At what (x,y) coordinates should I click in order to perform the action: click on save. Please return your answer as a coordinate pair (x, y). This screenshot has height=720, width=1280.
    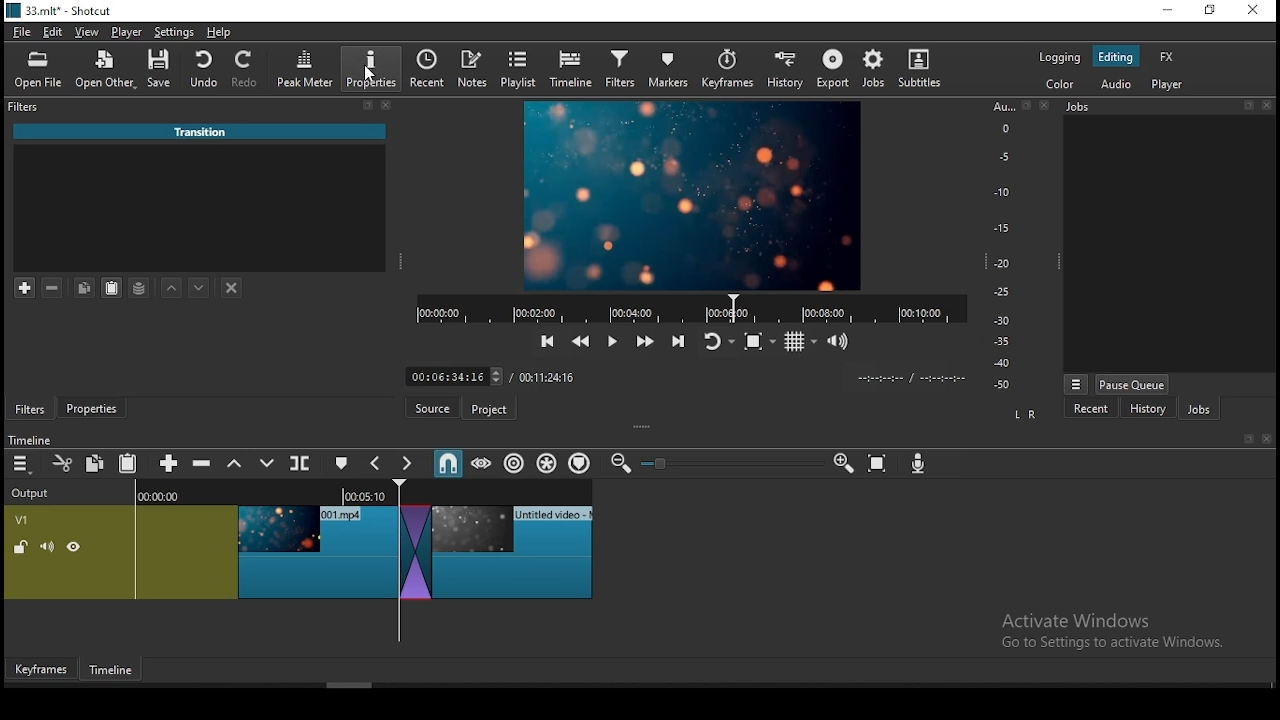
    Looking at the image, I should click on (163, 72).